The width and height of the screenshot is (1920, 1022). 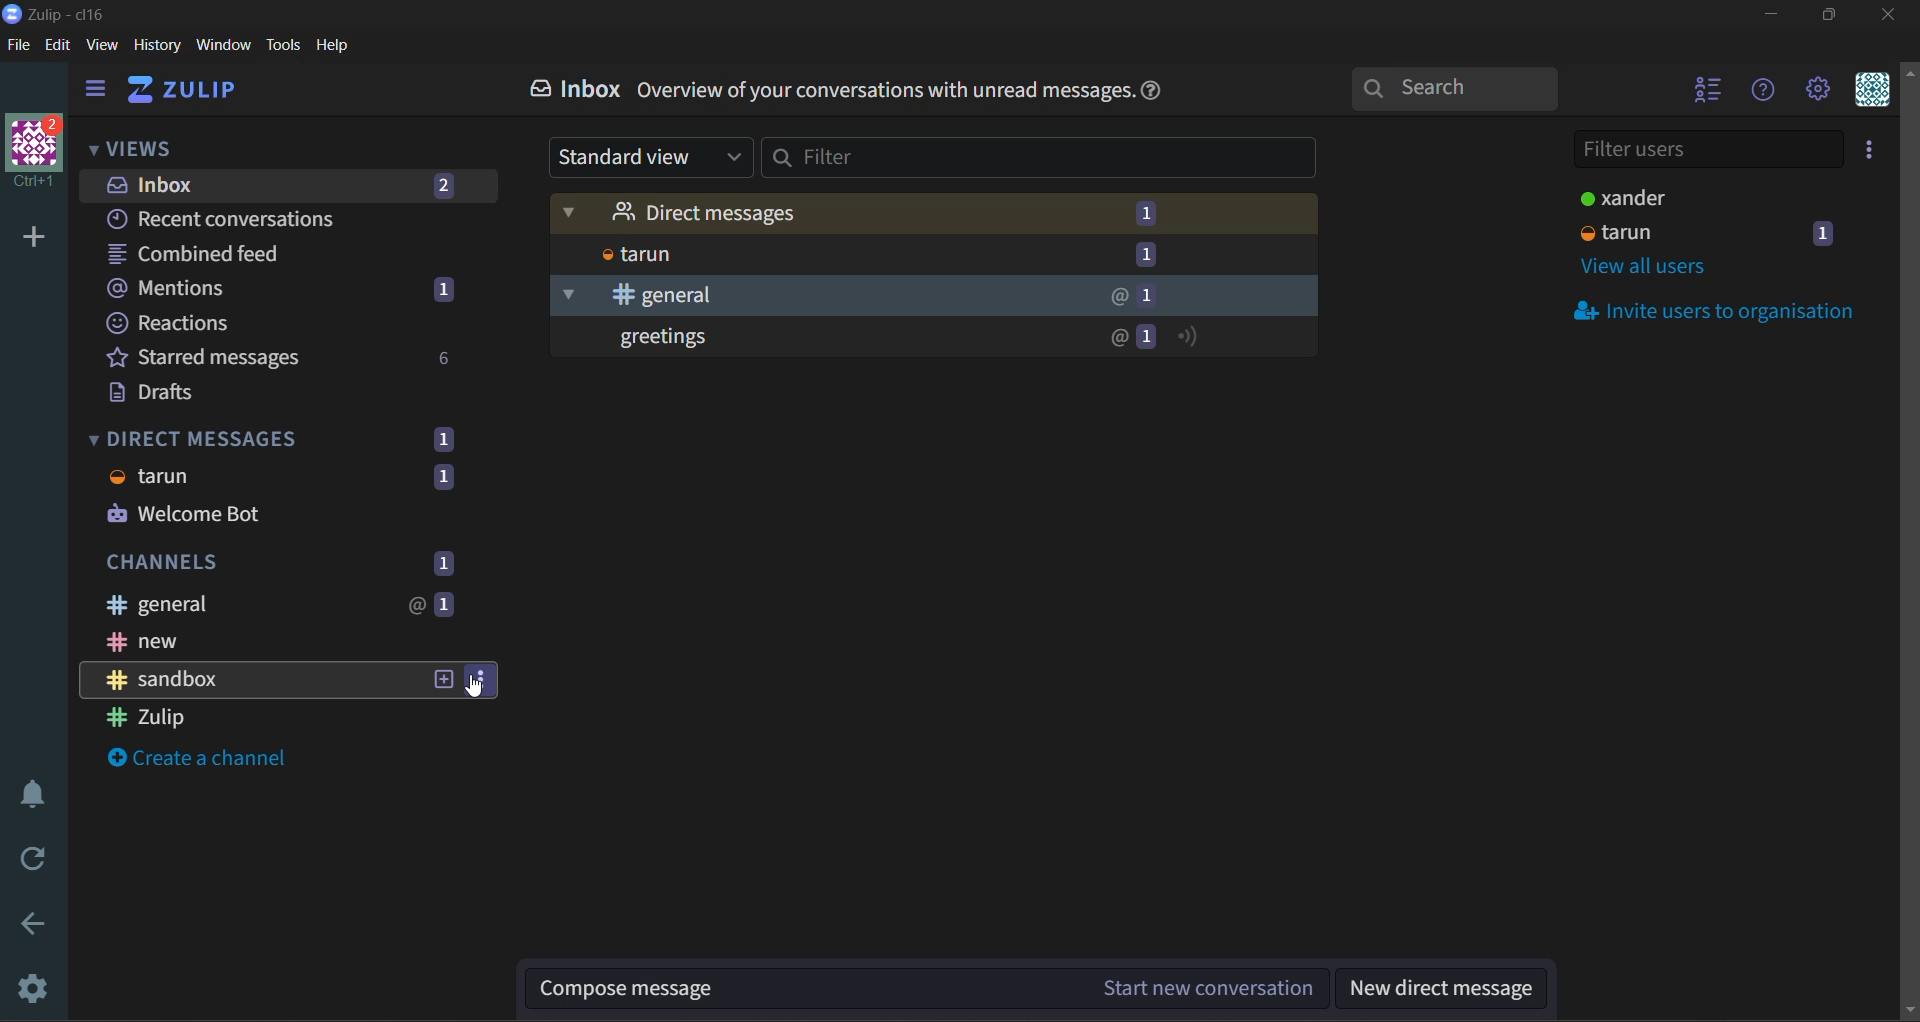 I want to click on general, so click(x=278, y=602).